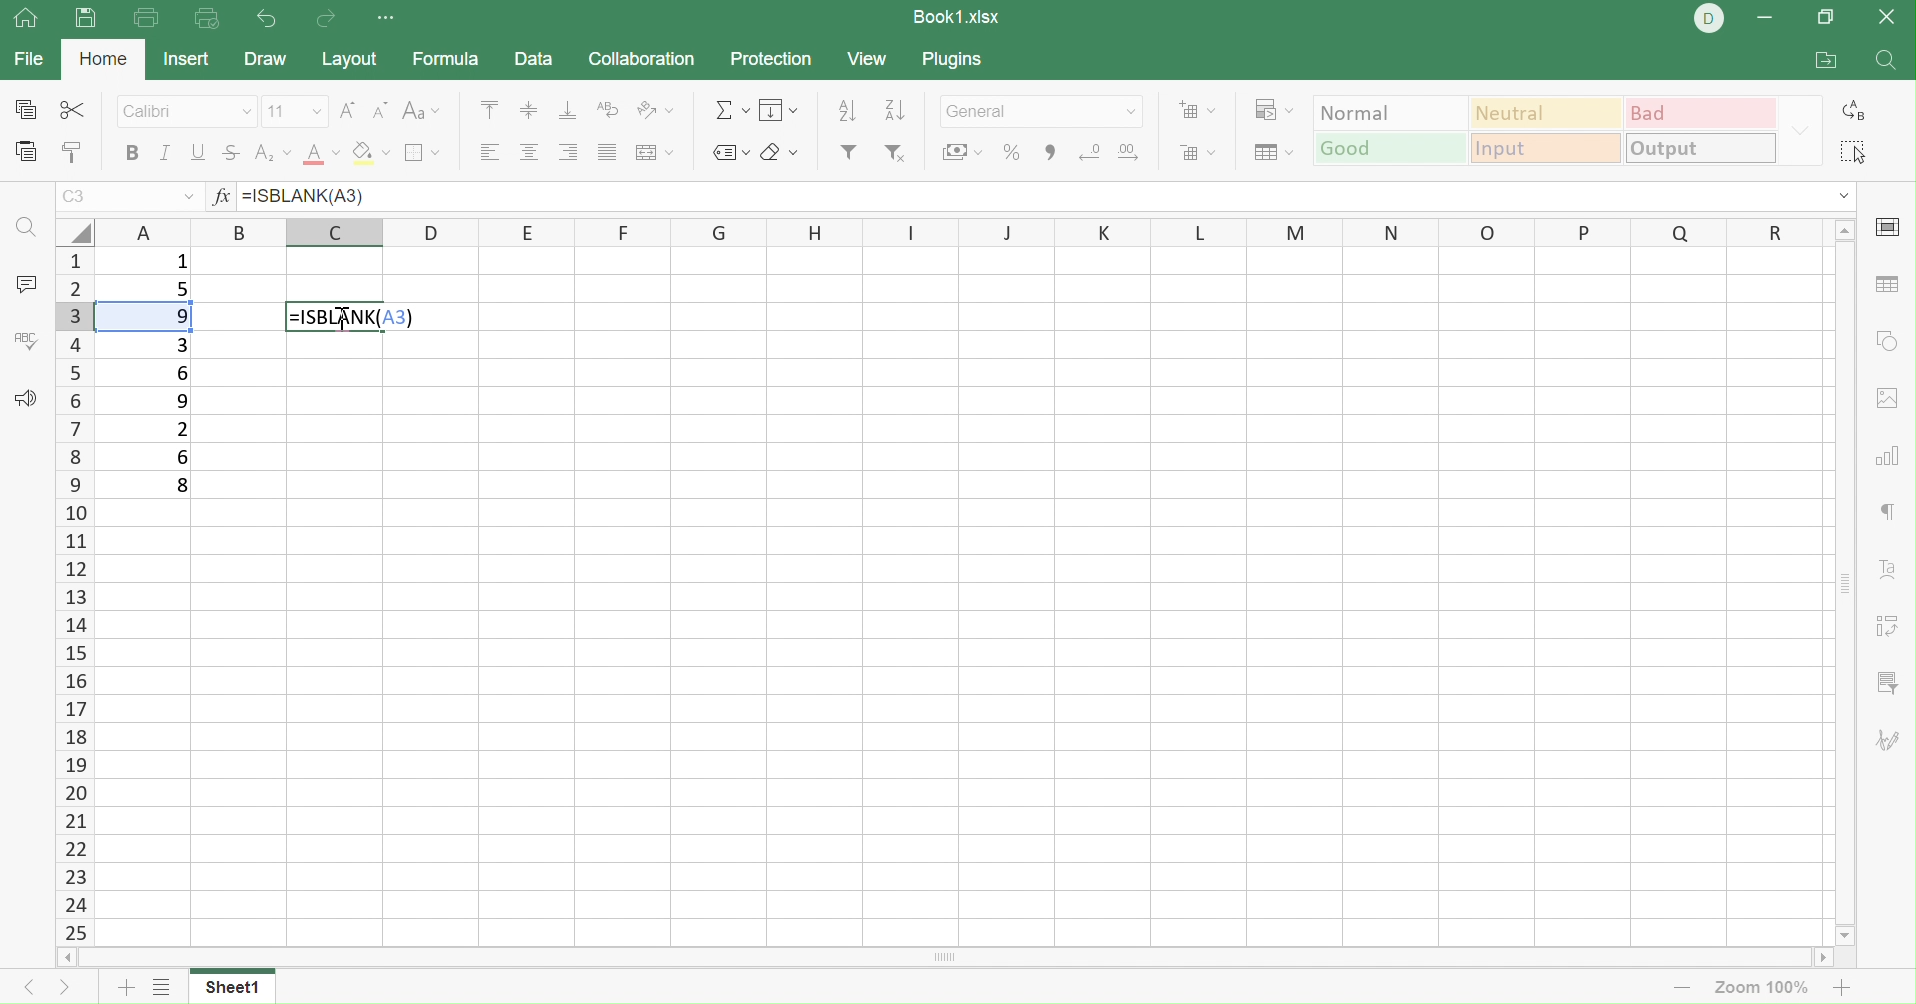  Describe the element at coordinates (22, 992) in the screenshot. I see `Previous` at that location.